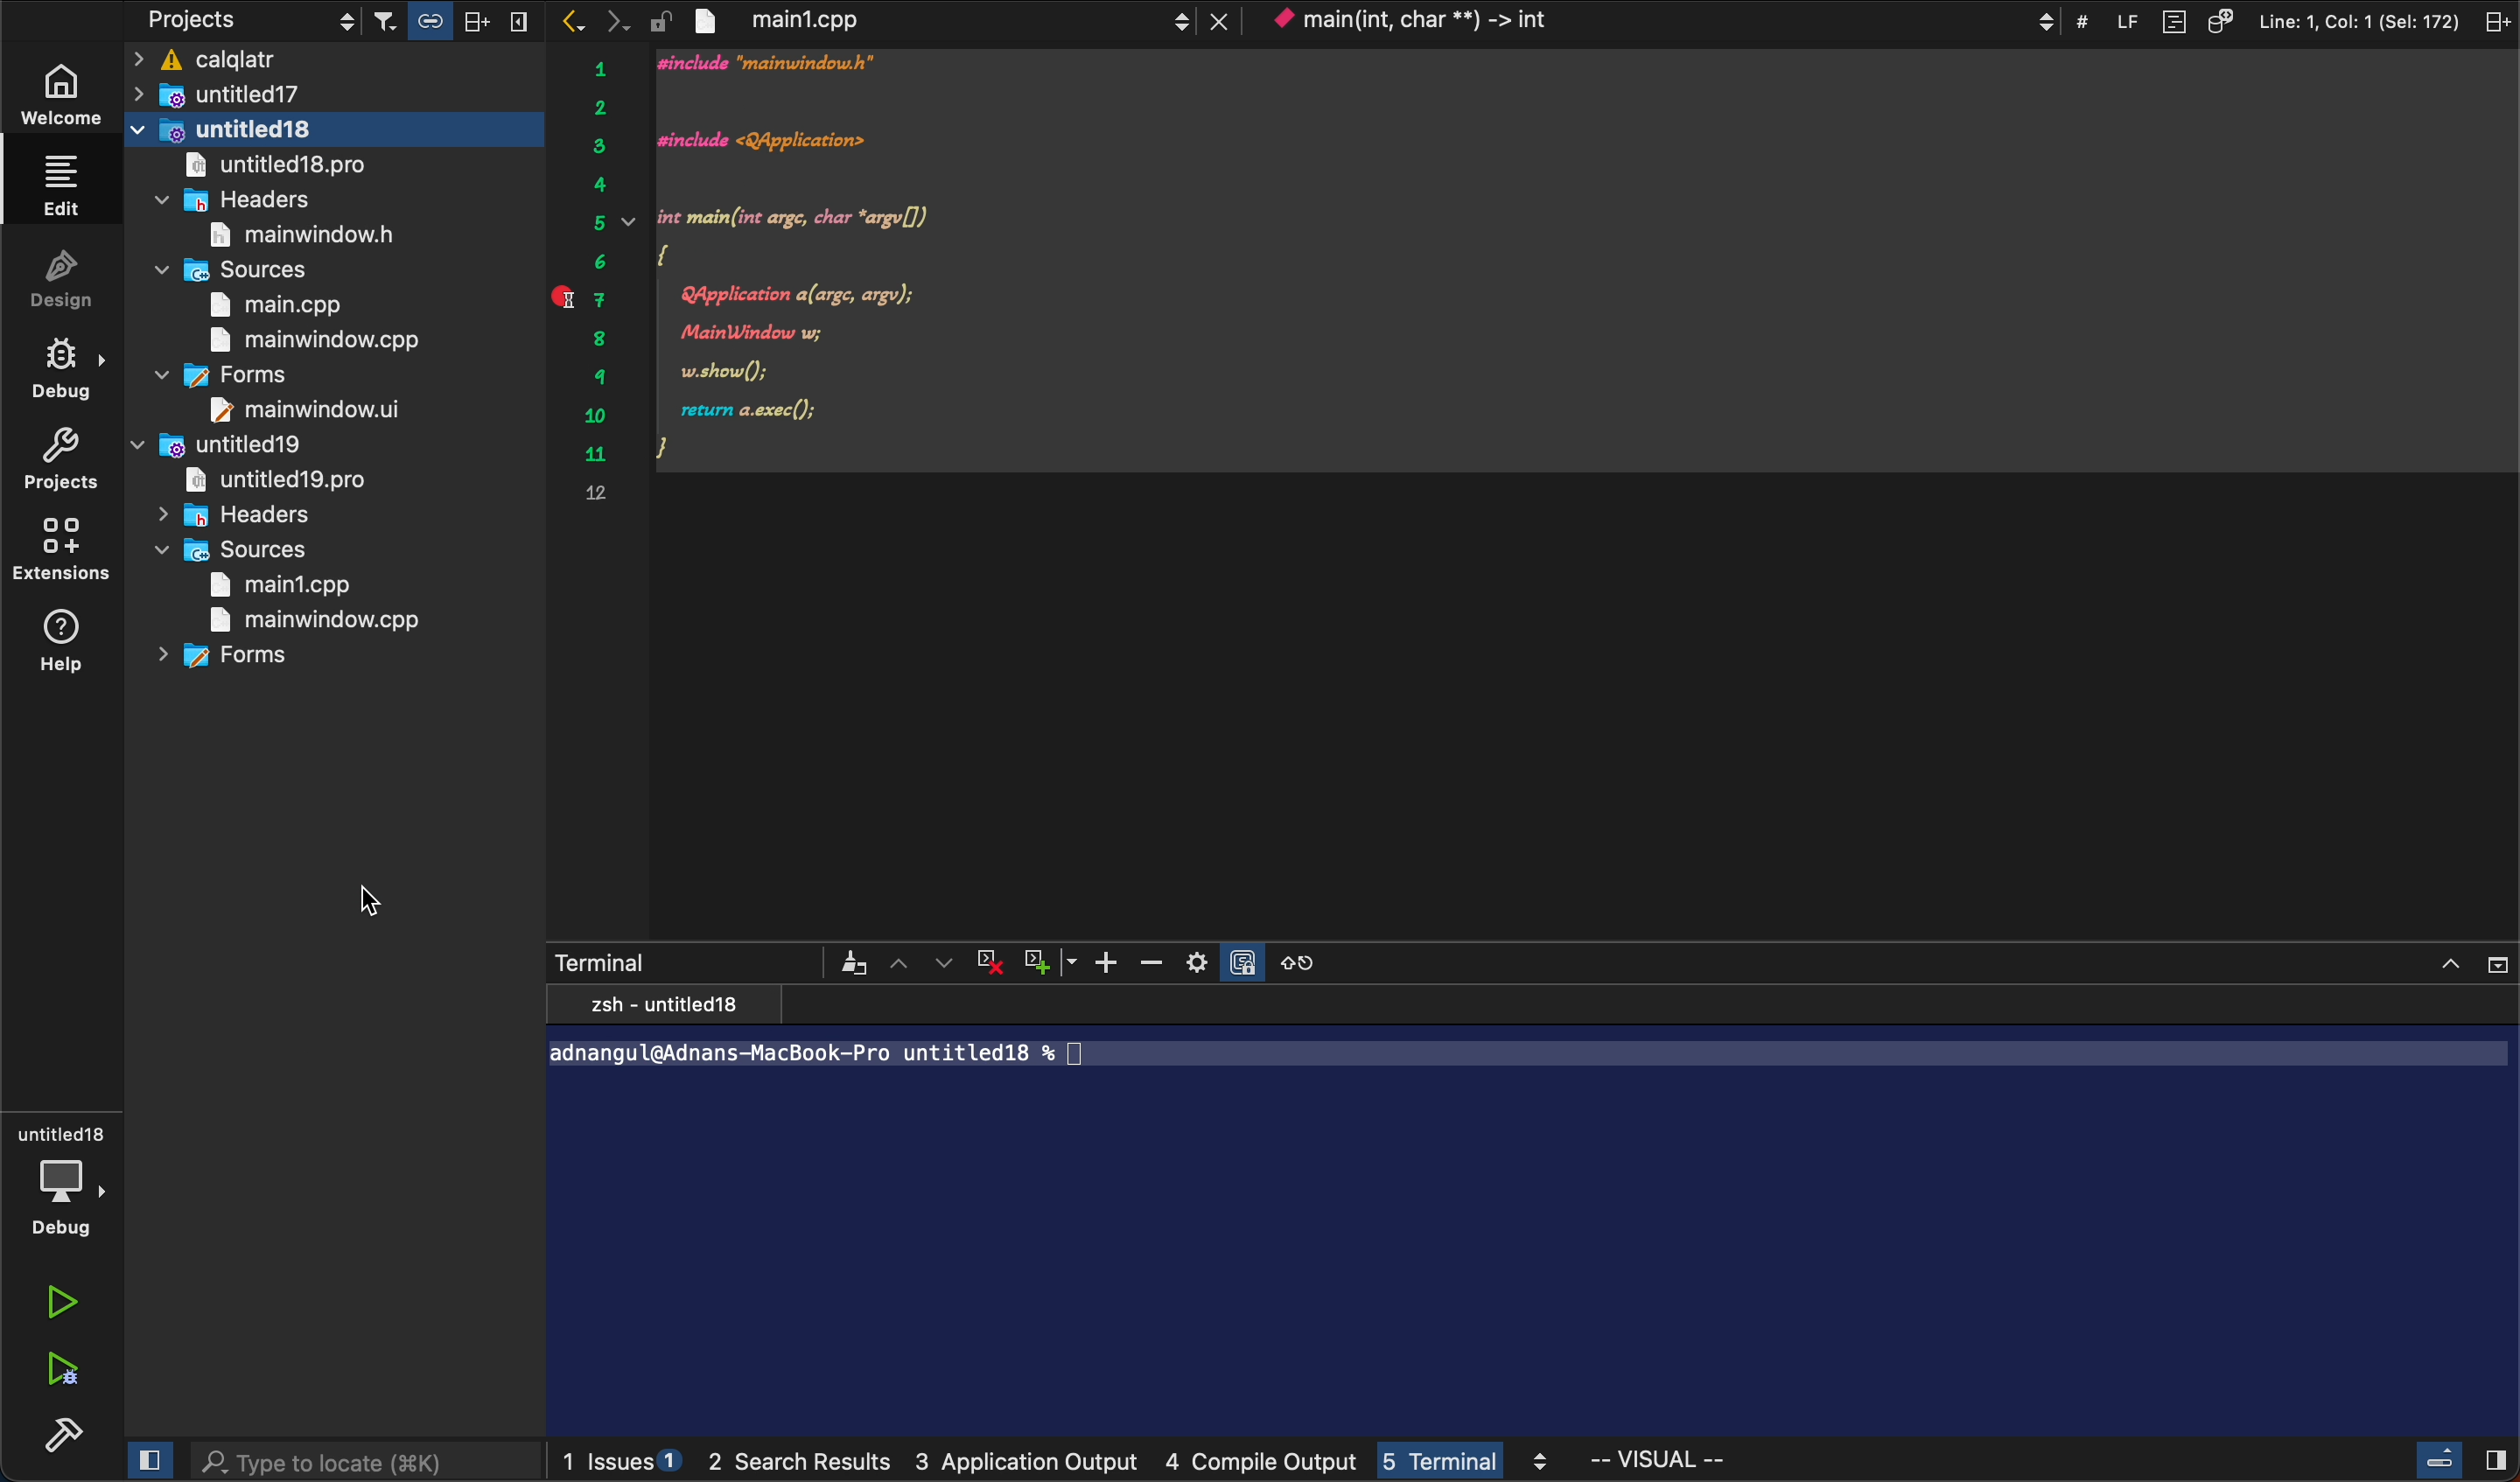  I want to click on untitled 18, so click(333, 129).